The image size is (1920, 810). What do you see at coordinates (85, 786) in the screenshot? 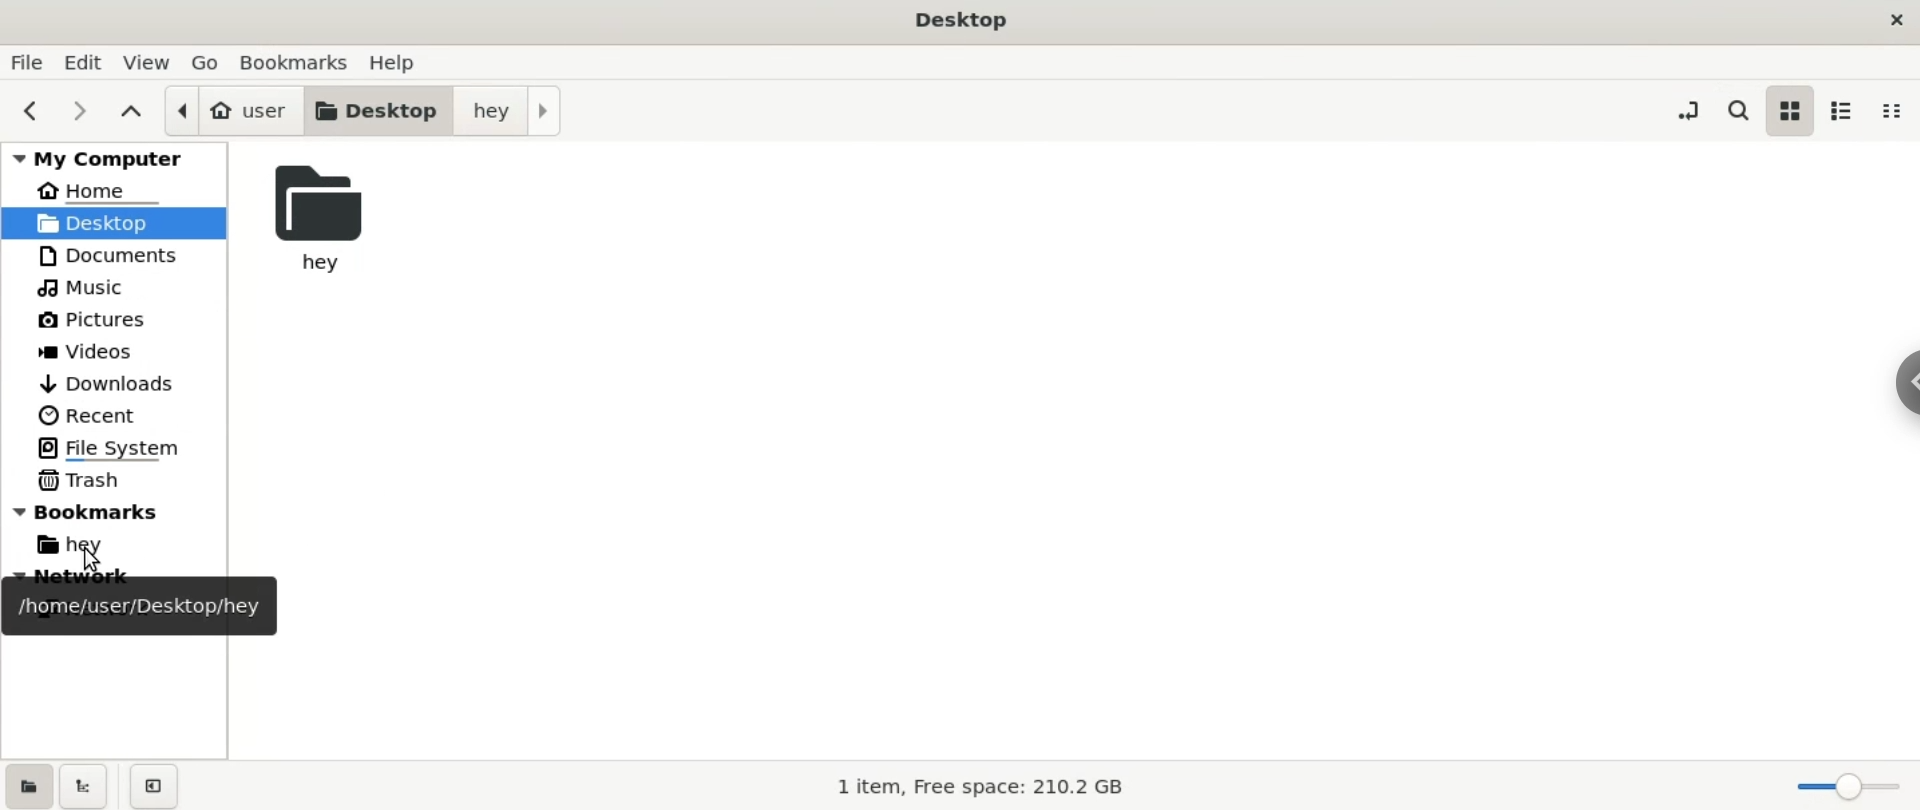
I see `show treeview` at bounding box center [85, 786].